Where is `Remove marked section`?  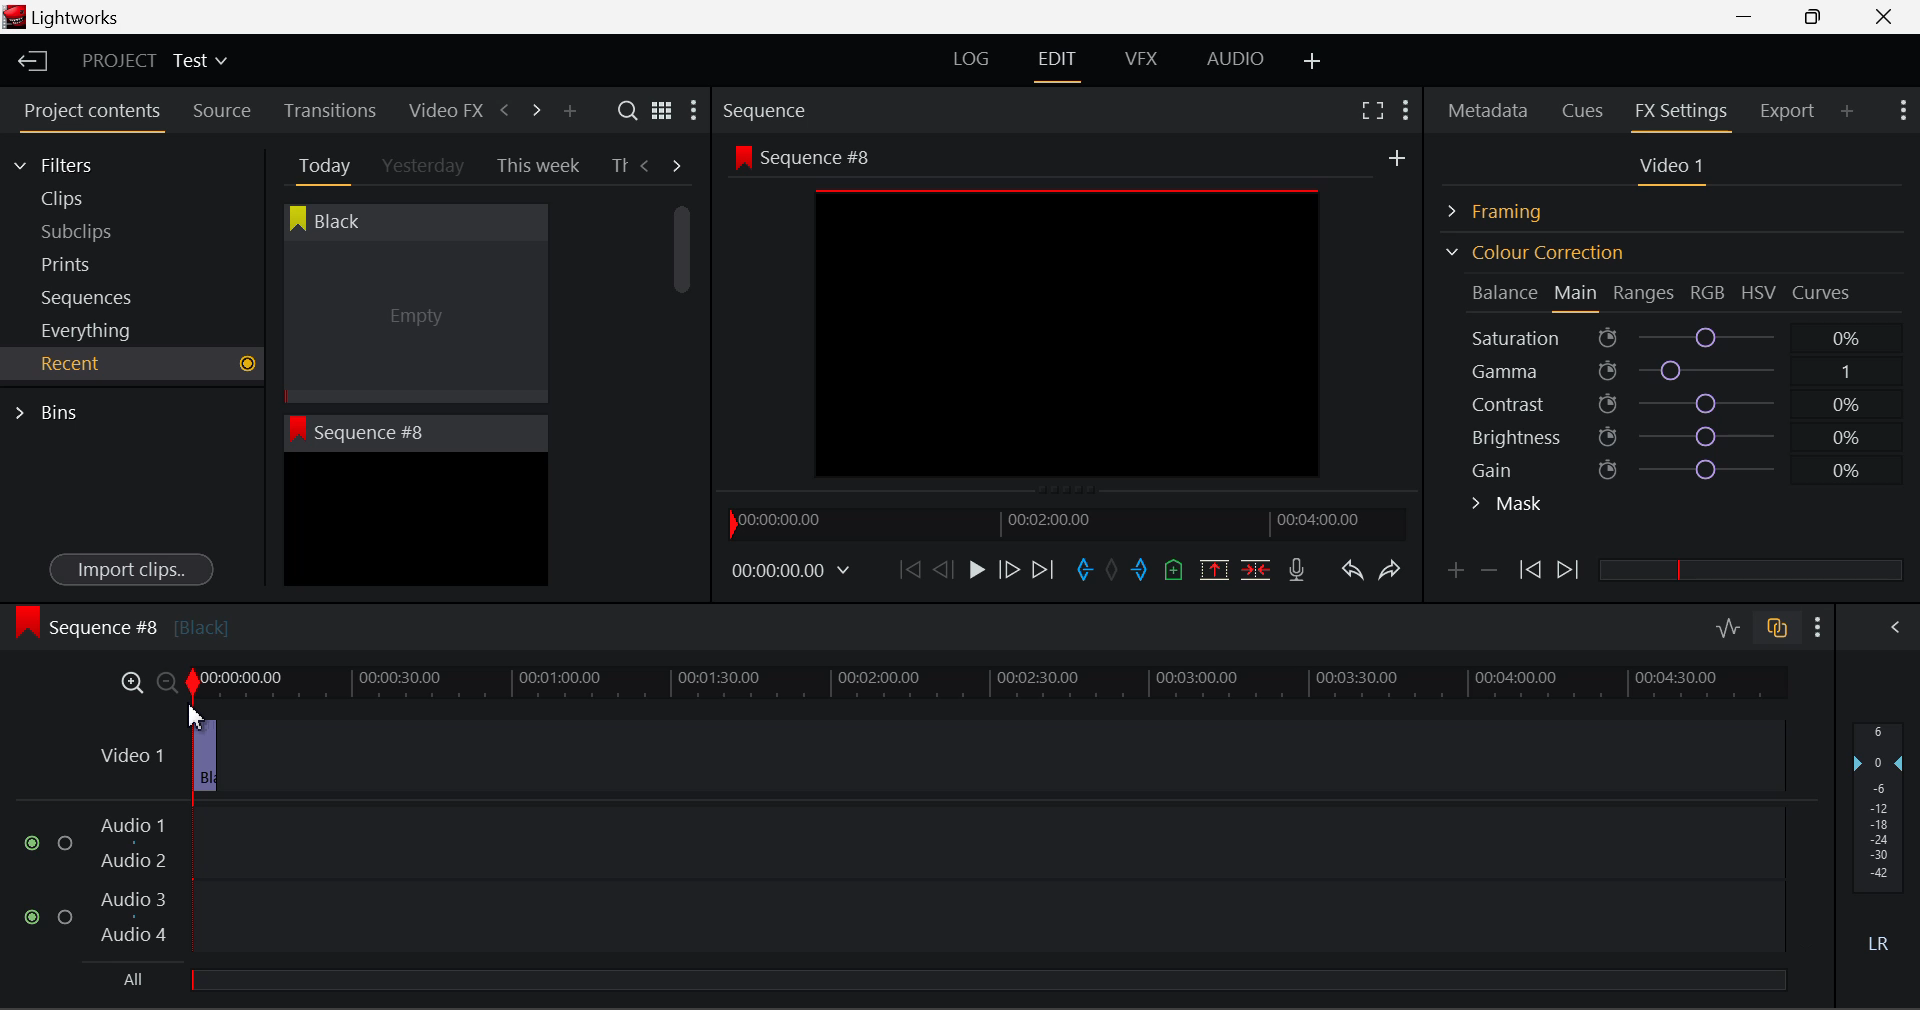 Remove marked section is located at coordinates (1213, 568).